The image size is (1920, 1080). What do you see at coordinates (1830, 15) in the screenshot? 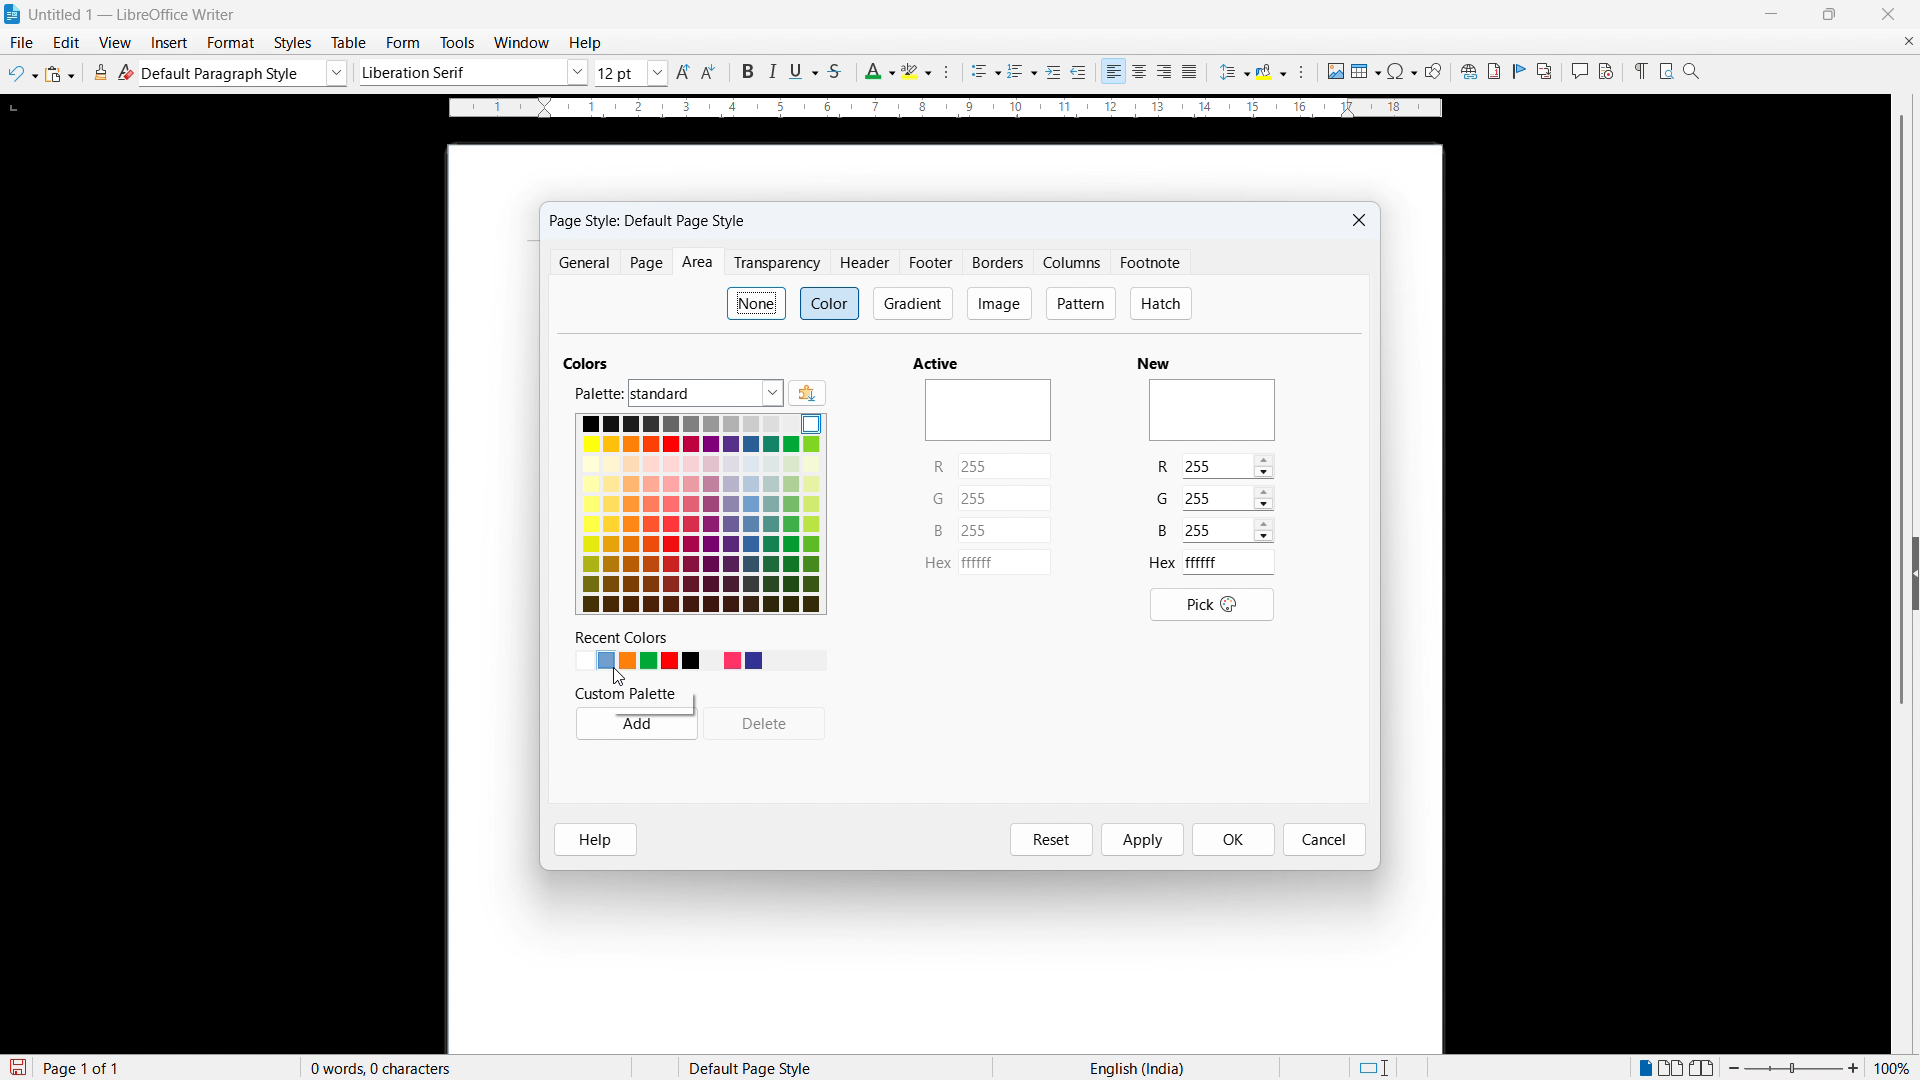
I see `Maximise ` at bounding box center [1830, 15].